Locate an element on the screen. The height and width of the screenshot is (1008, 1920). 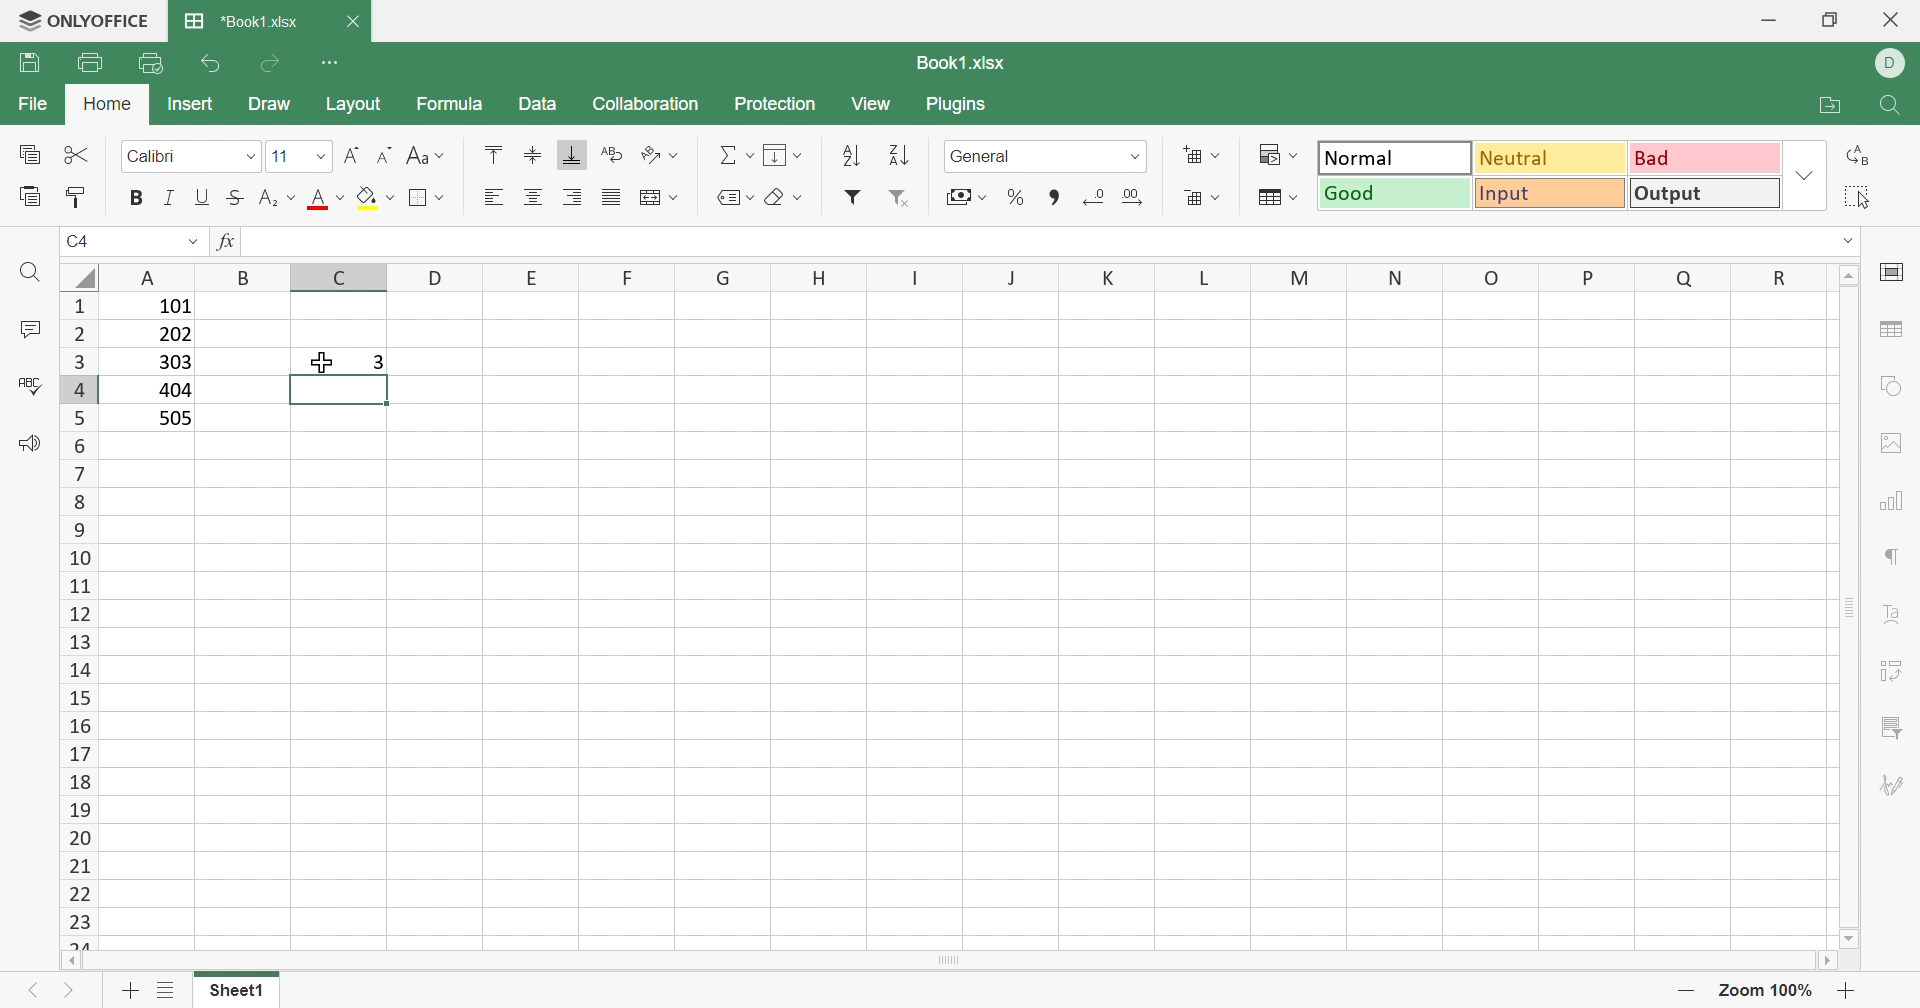
Quick print is located at coordinates (154, 62).